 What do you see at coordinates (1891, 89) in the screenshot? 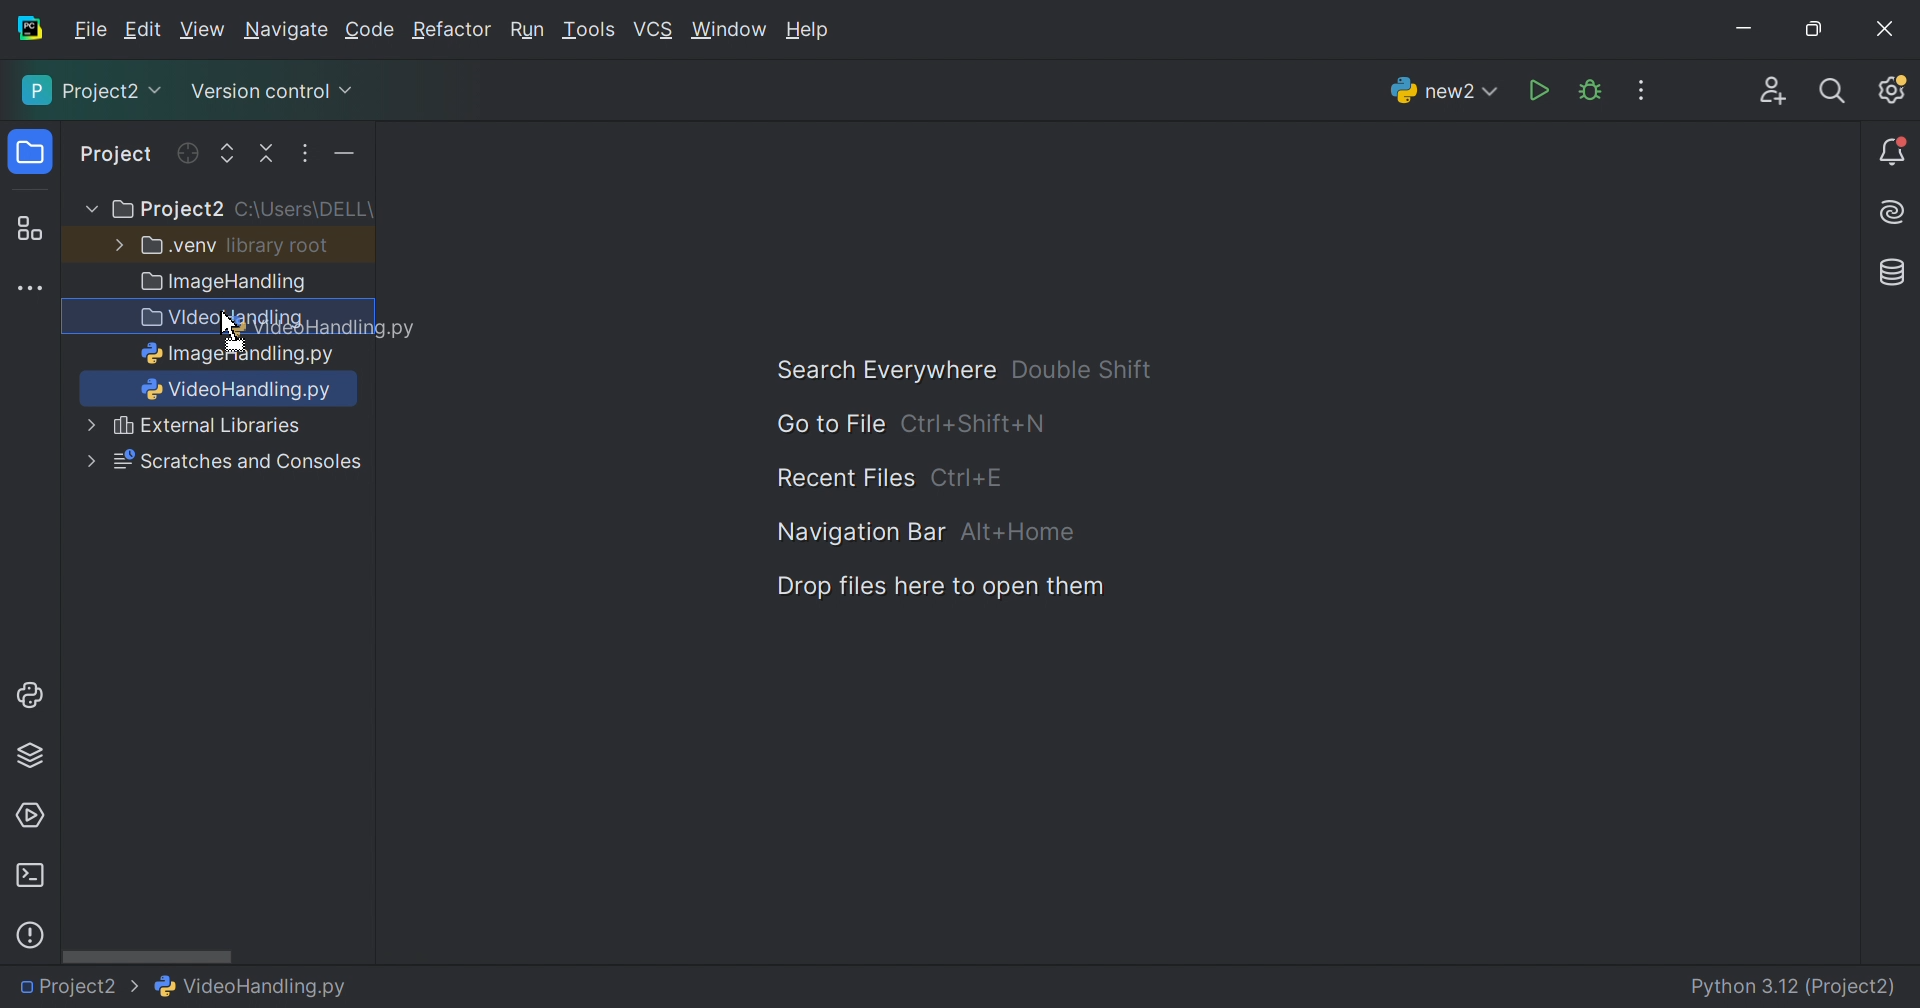
I see `Updates available. IDE and Project Settings.` at bounding box center [1891, 89].